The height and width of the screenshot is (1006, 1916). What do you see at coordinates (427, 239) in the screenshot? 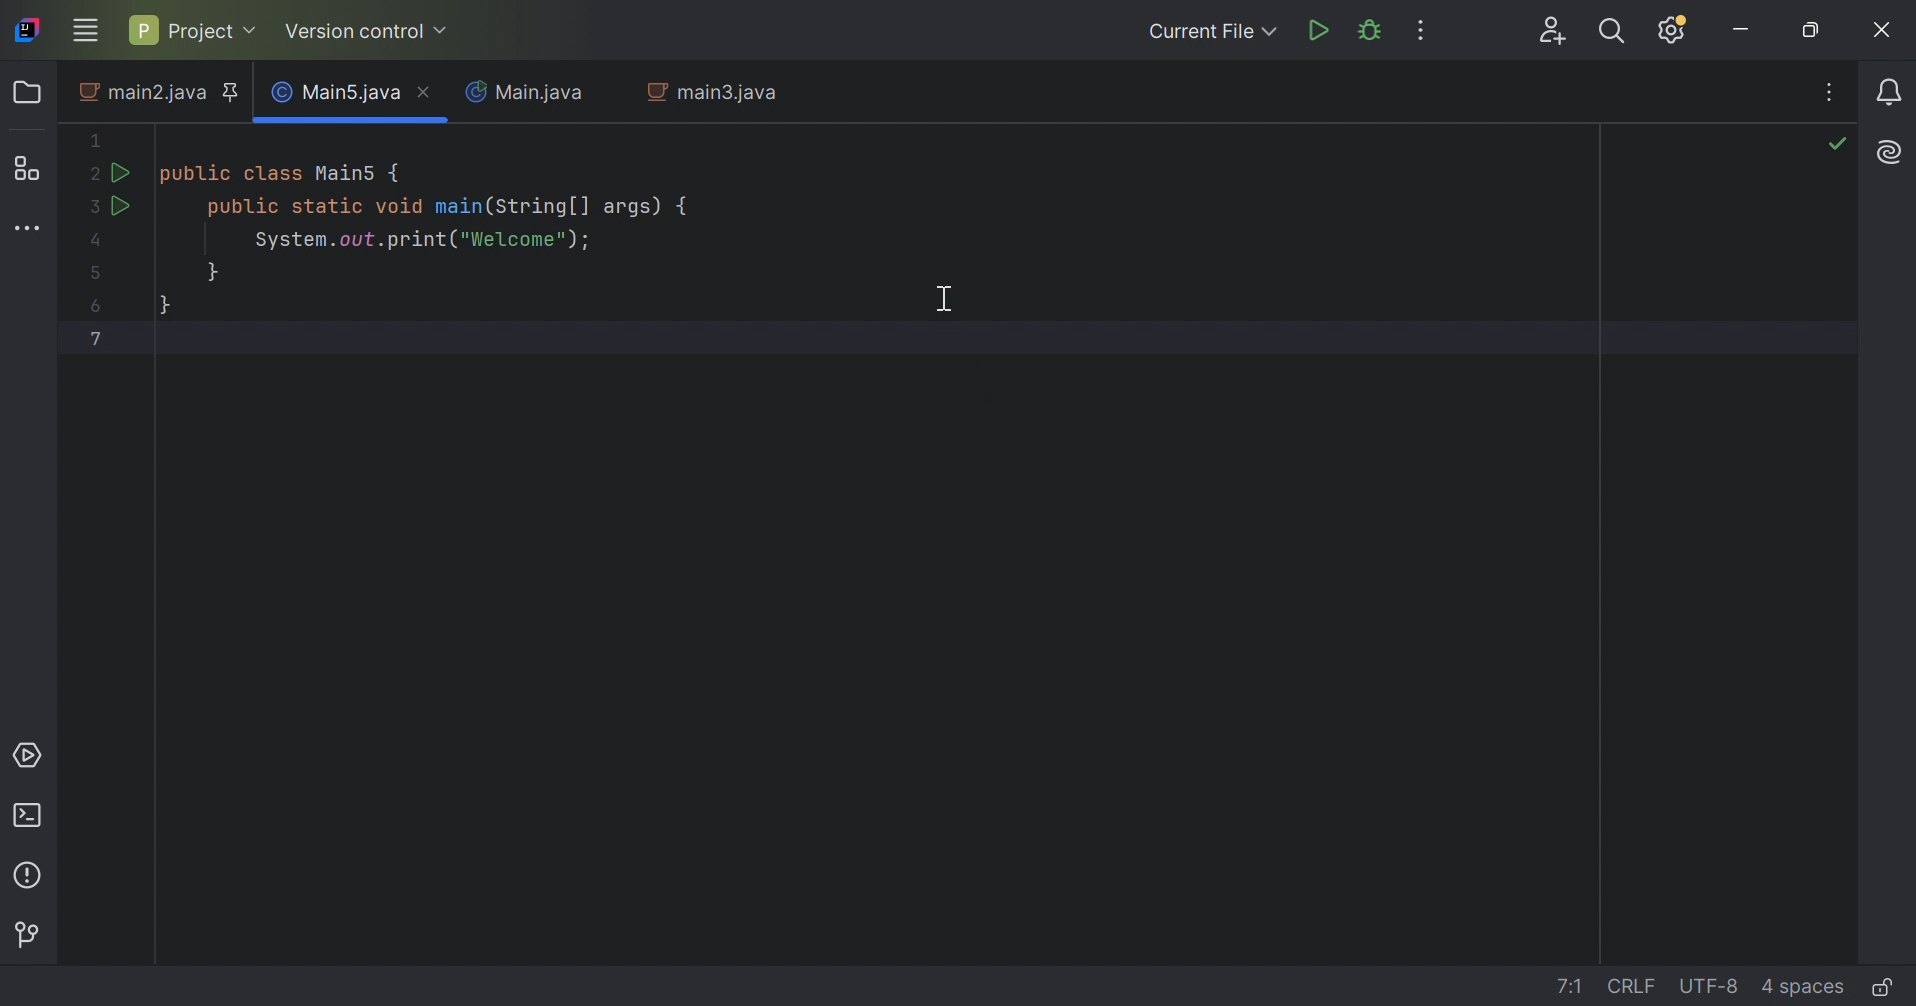
I see `System.out.print("Welcome");` at bounding box center [427, 239].